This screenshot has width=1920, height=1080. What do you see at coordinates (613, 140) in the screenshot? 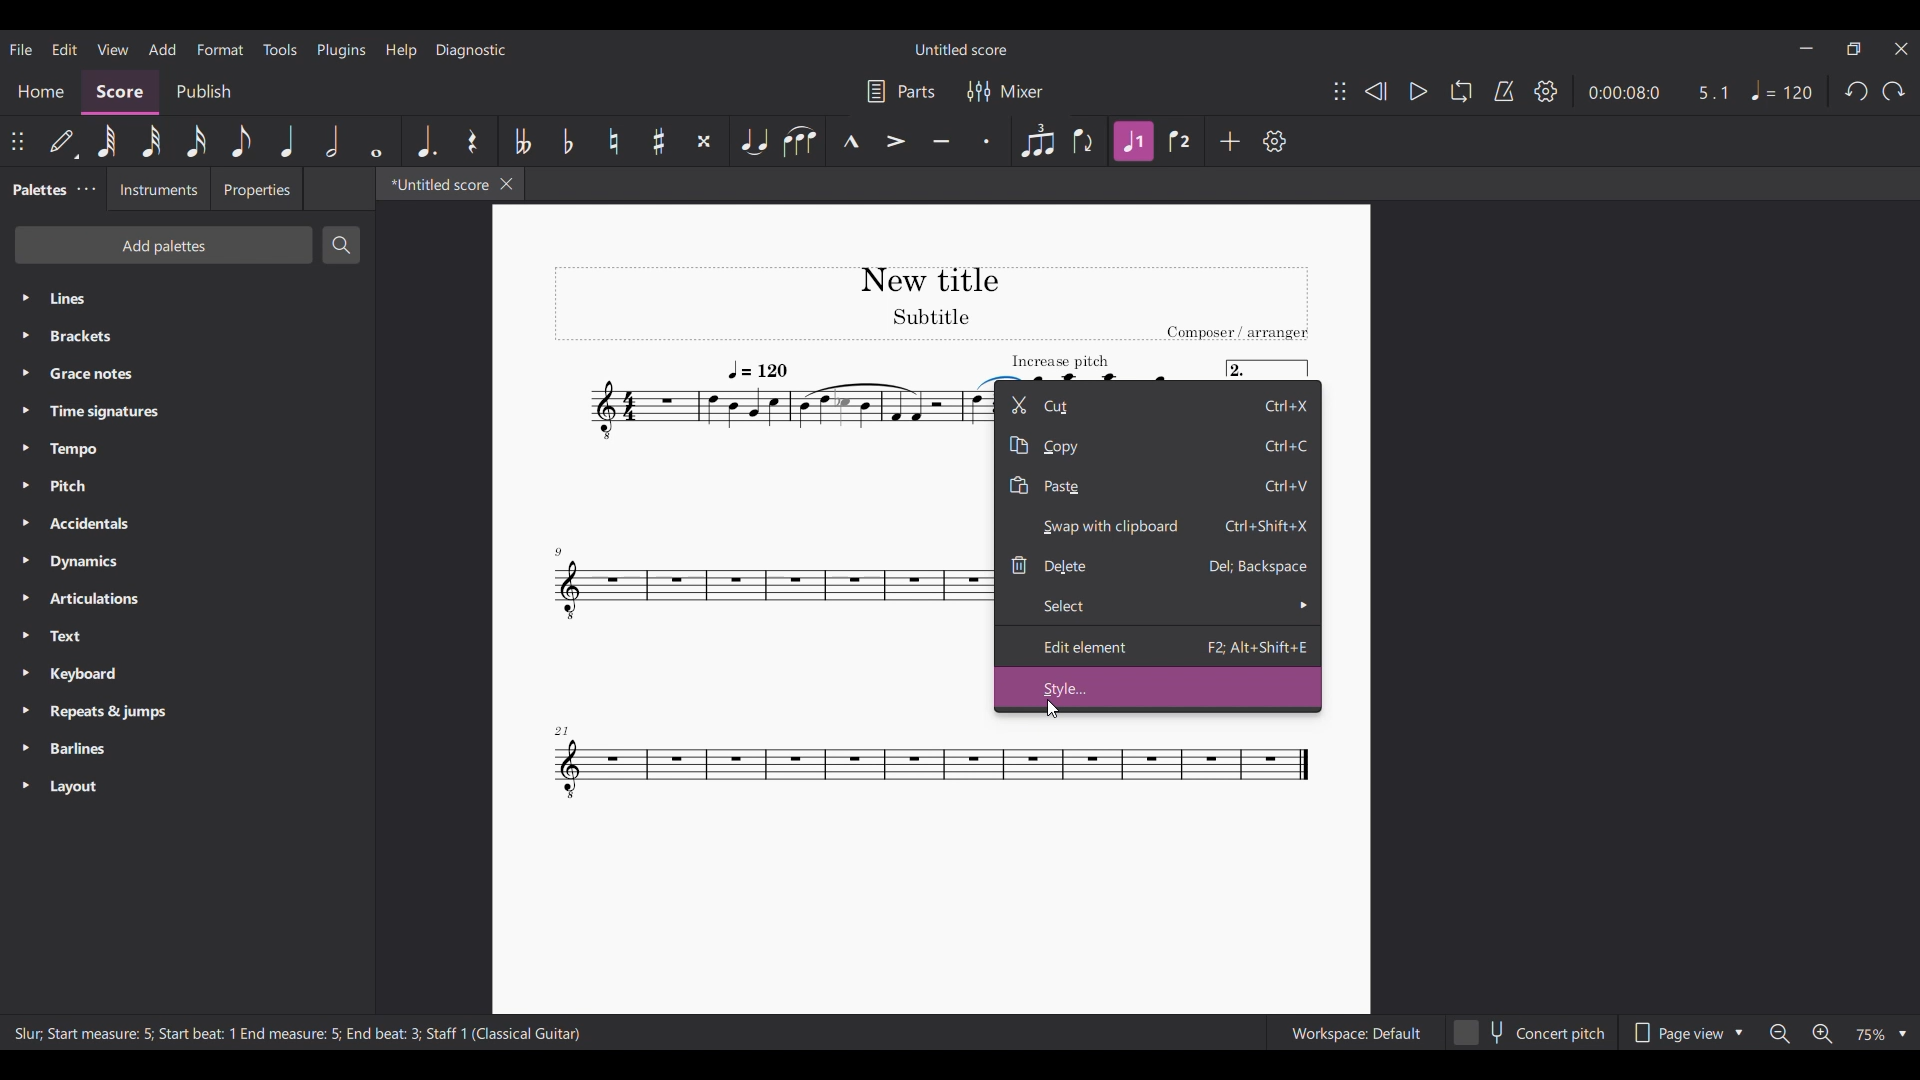
I see `Toggle natural` at bounding box center [613, 140].